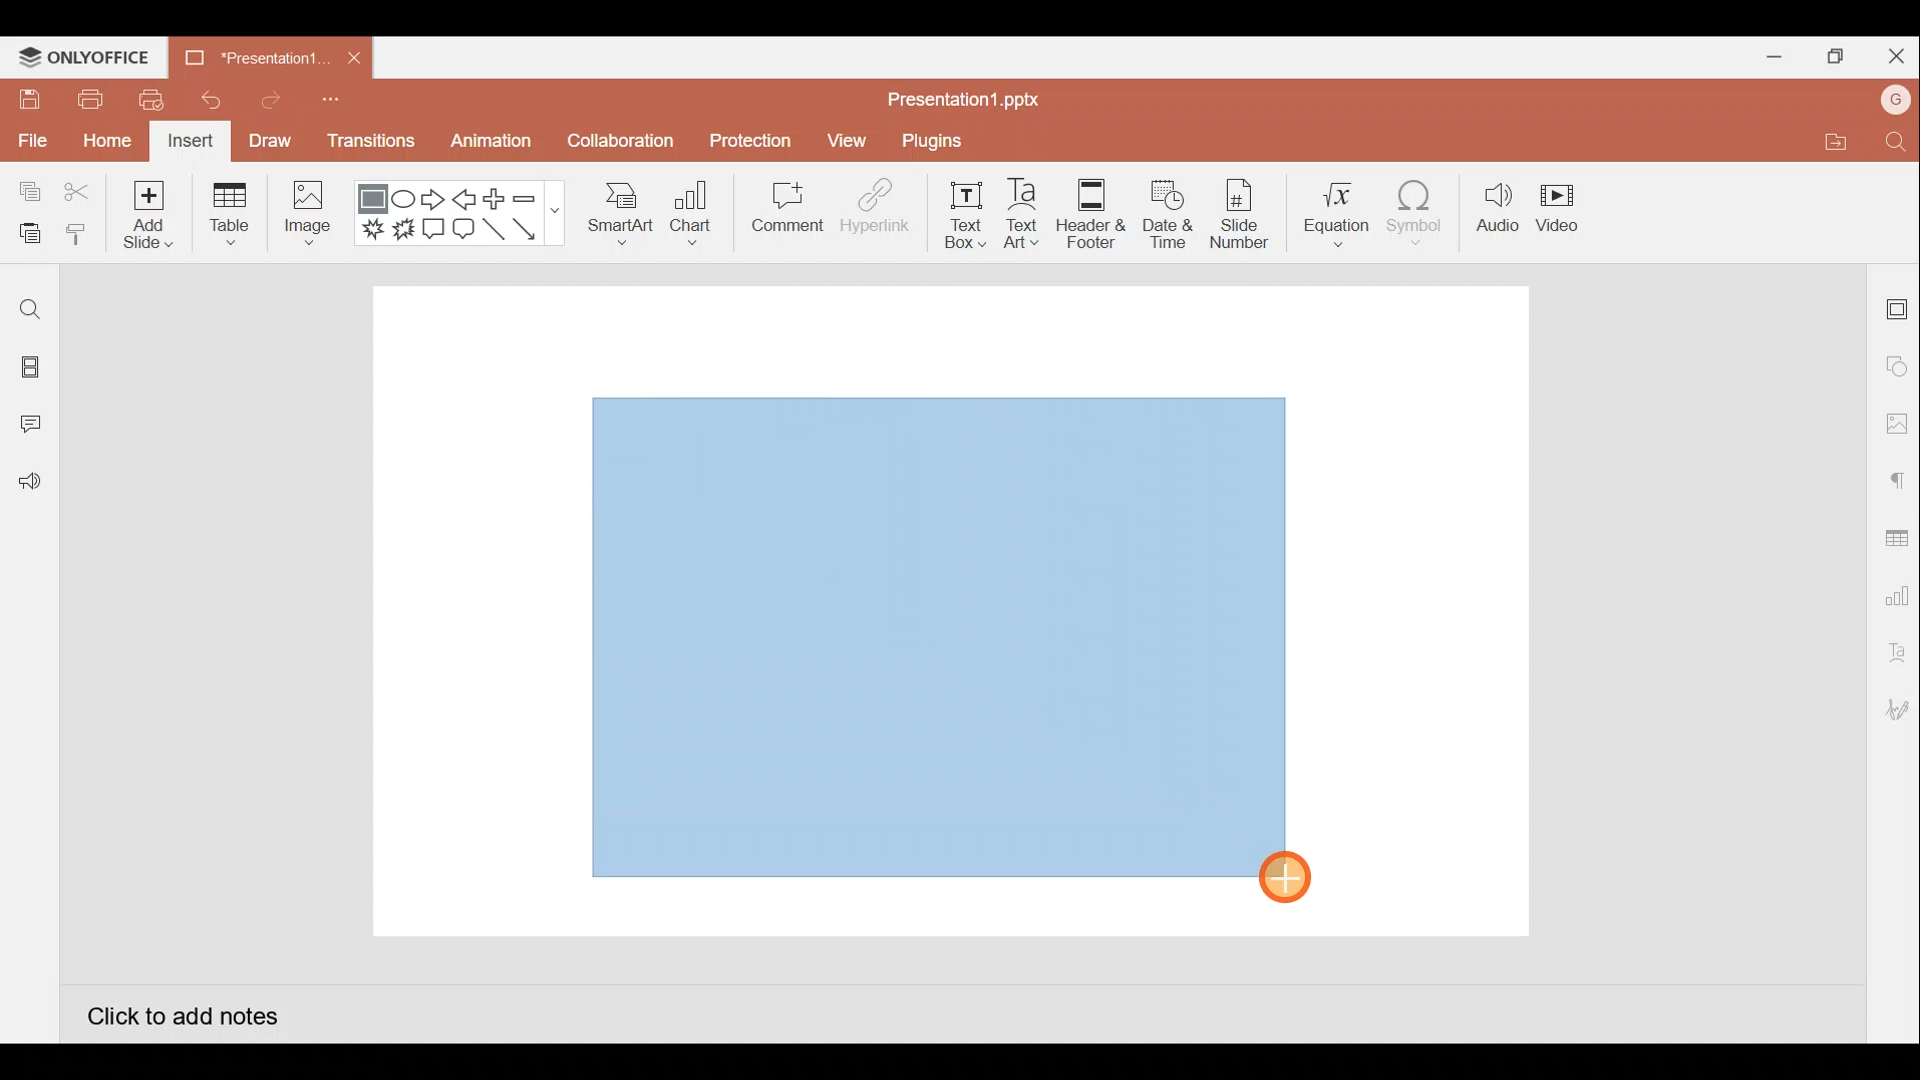 The height and width of the screenshot is (1080, 1920). Describe the element at coordinates (1832, 141) in the screenshot. I see `Open file location` at that location.